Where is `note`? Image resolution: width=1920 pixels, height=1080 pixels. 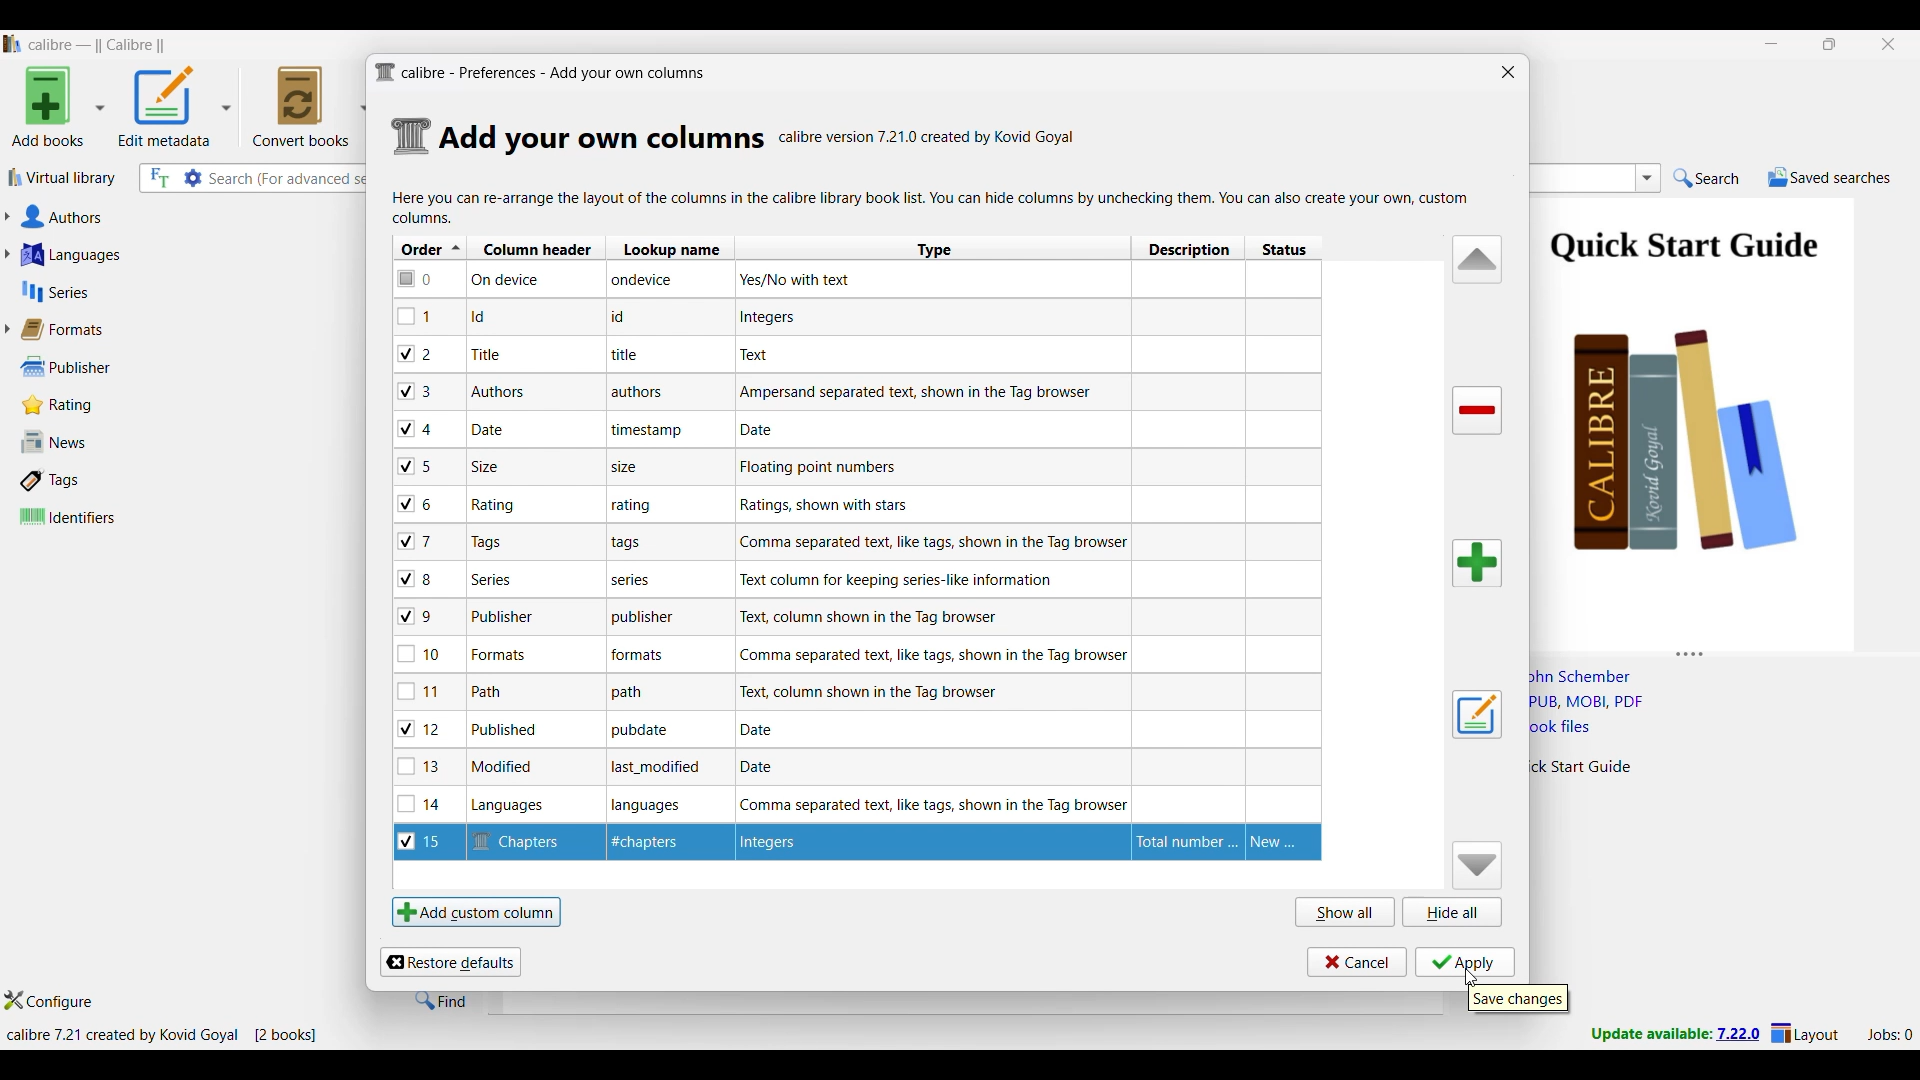 note is located at coordinates (652, 806).